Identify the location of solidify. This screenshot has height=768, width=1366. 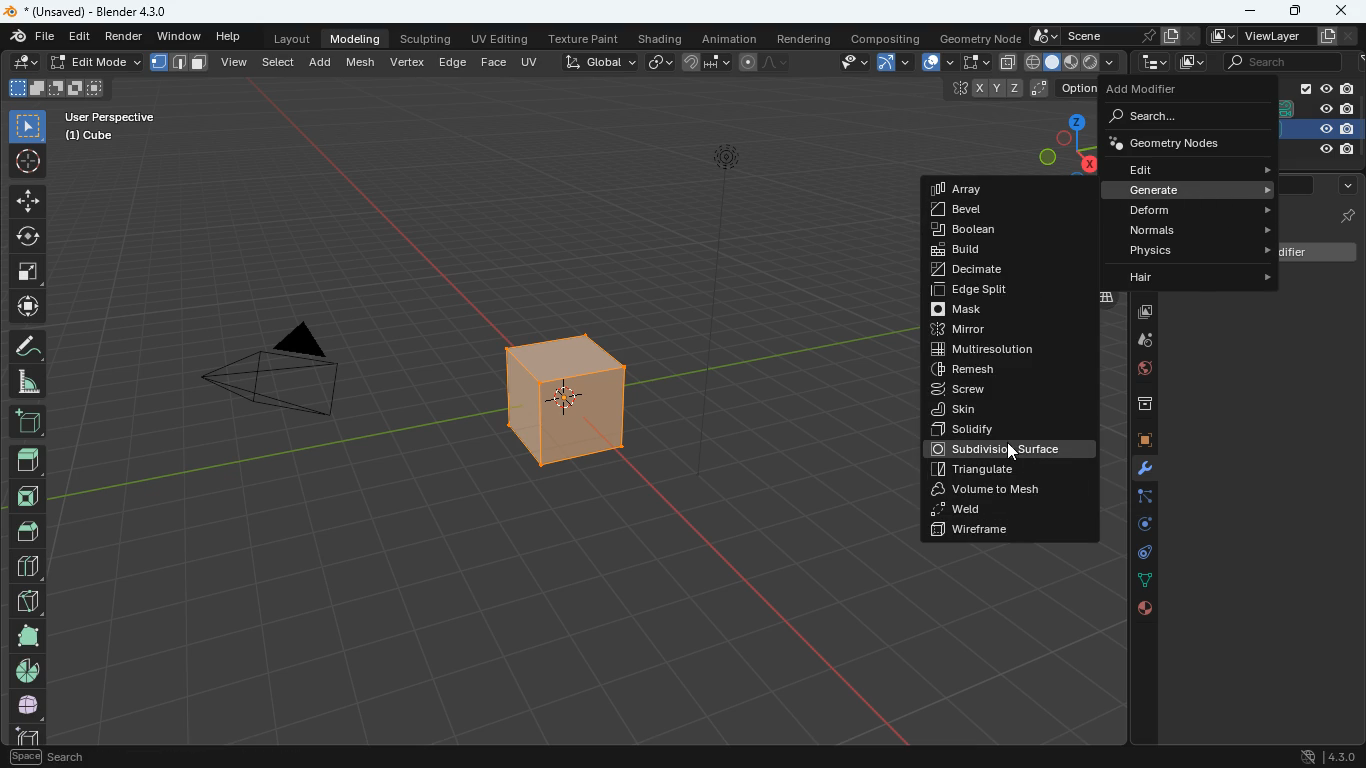
(990, 430).